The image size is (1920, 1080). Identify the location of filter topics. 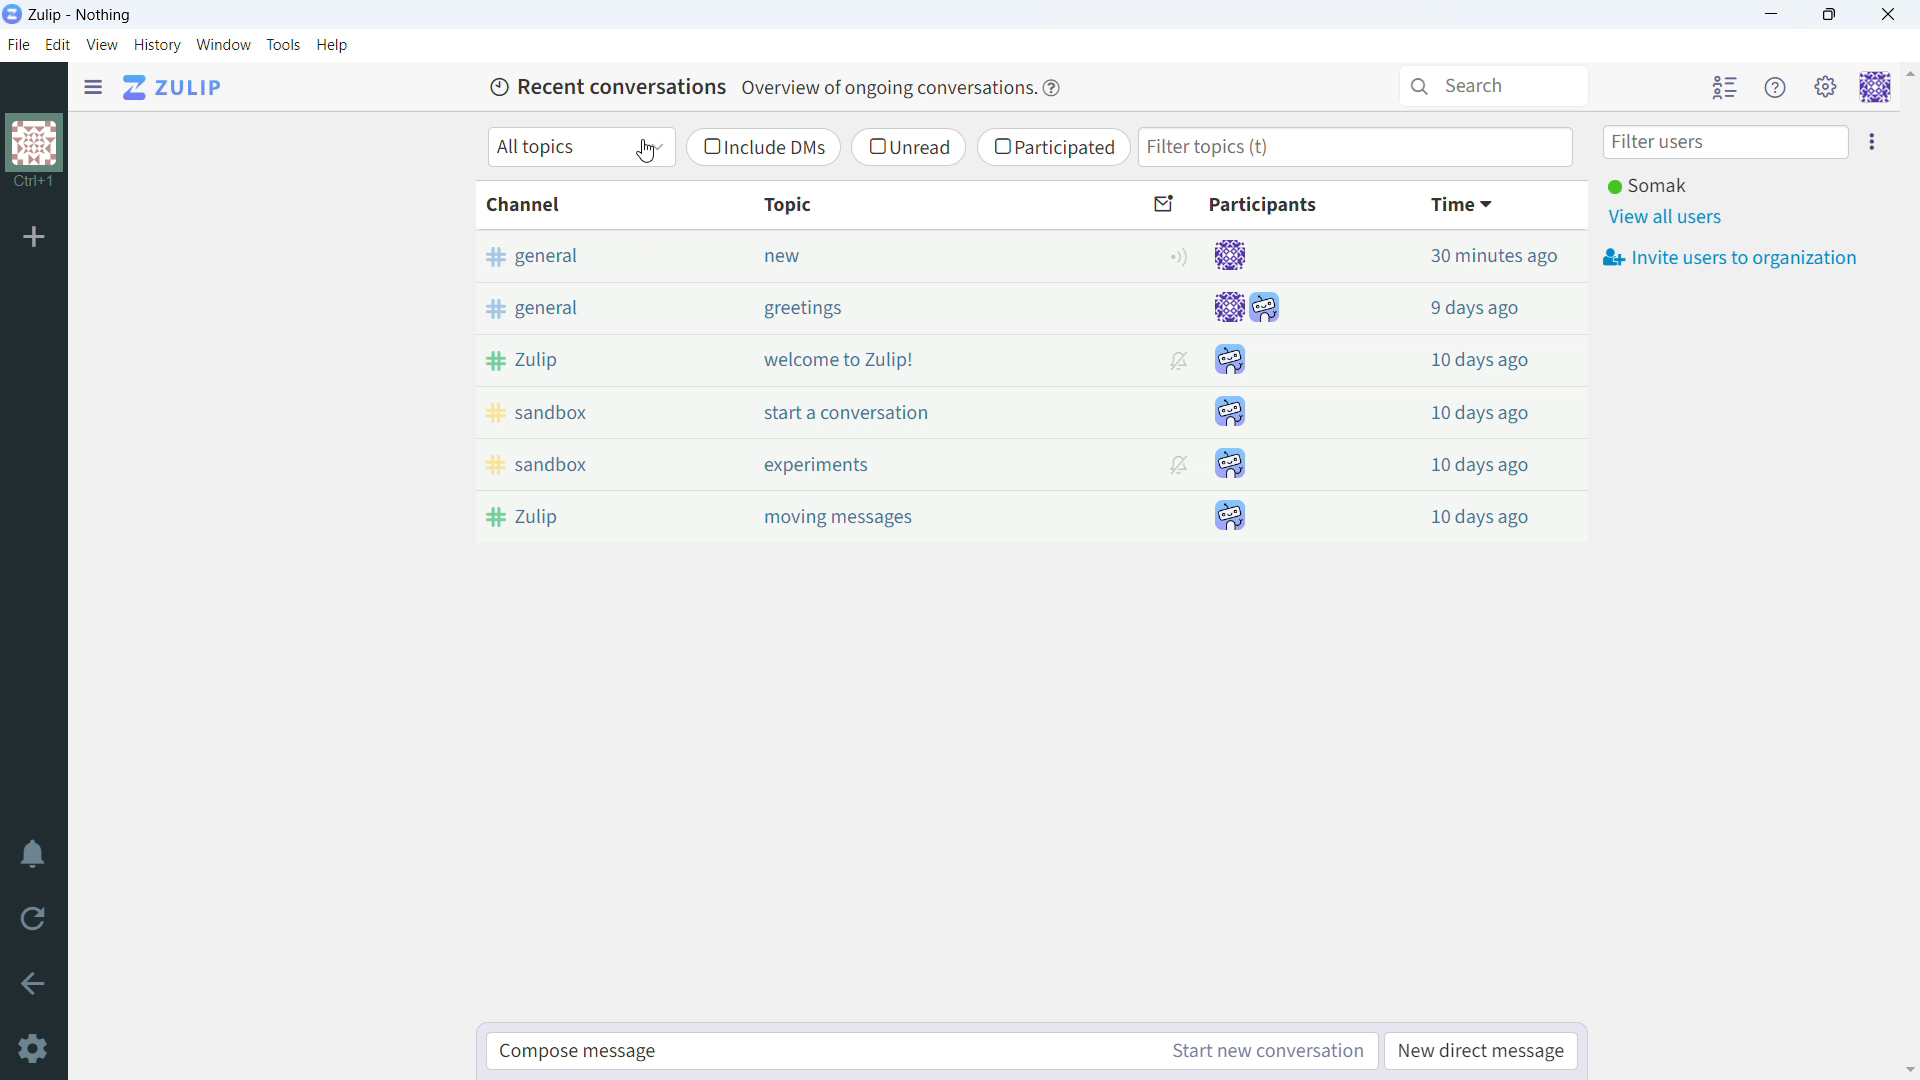
(1355, 147).